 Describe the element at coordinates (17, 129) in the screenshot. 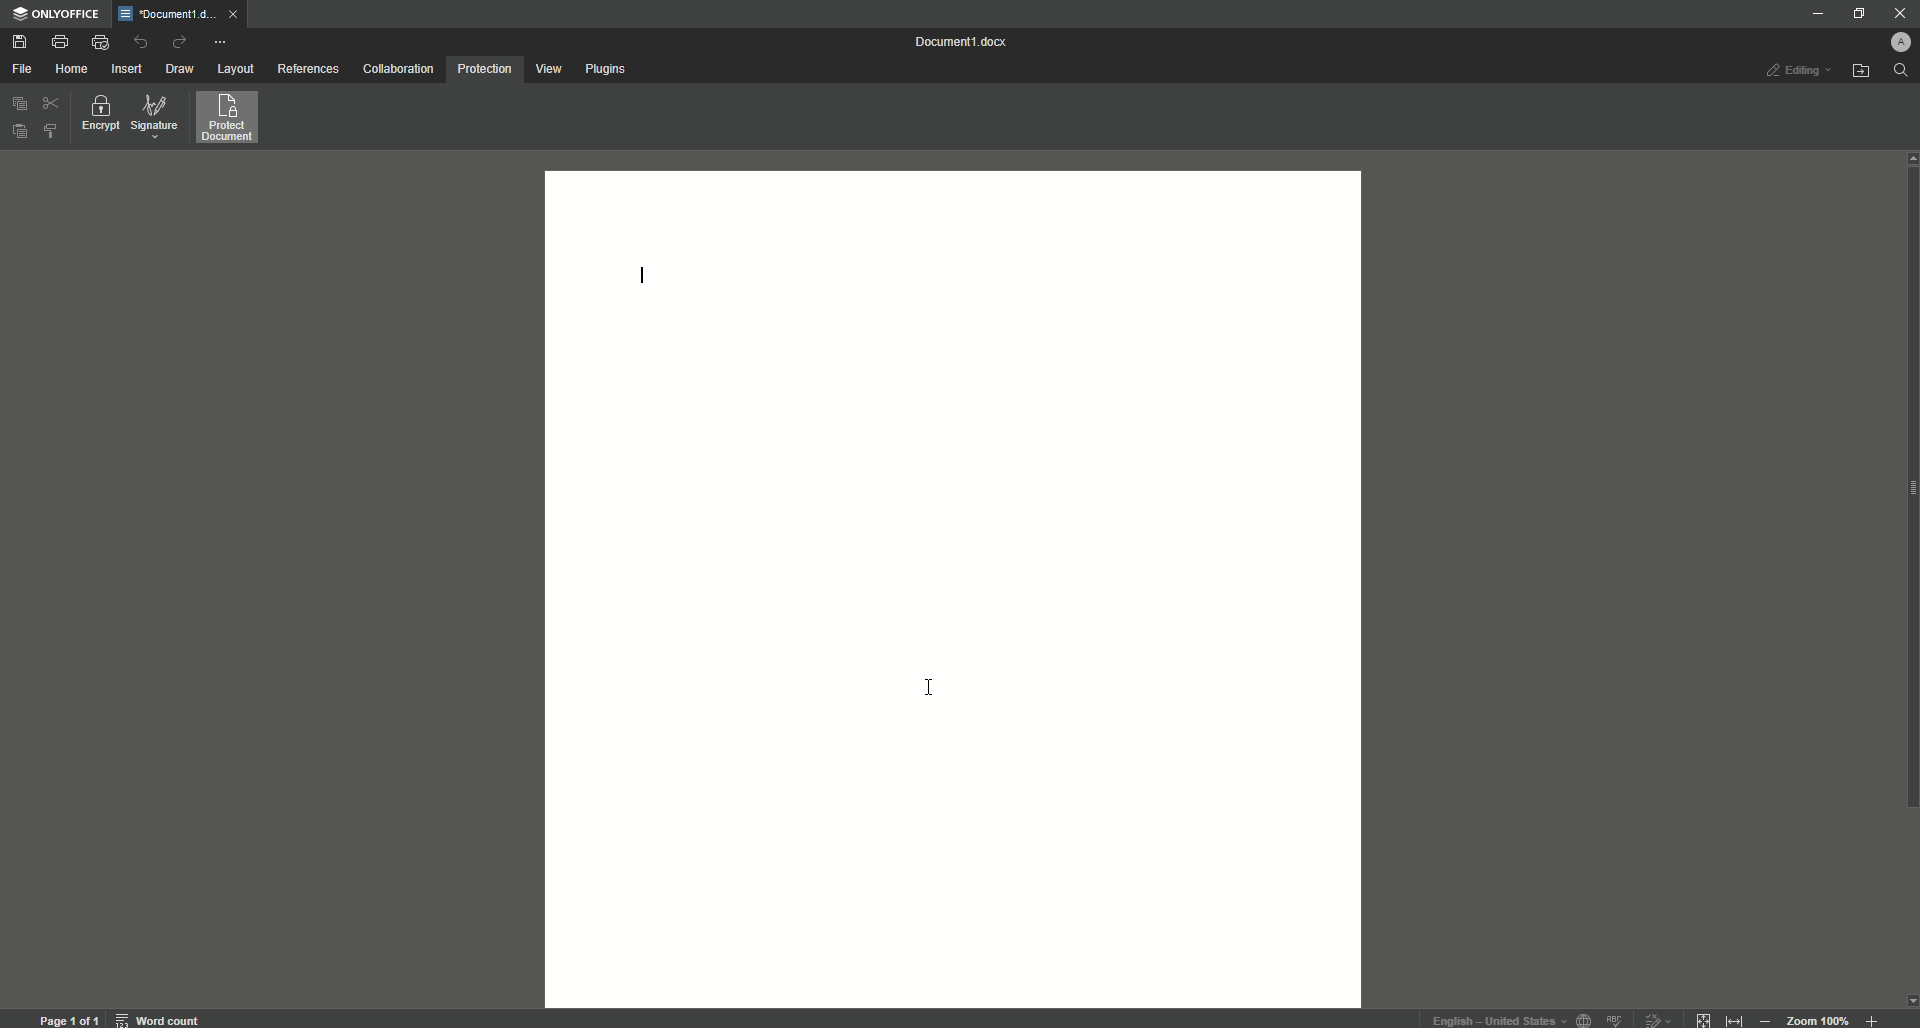

I see `Paste` at that location.